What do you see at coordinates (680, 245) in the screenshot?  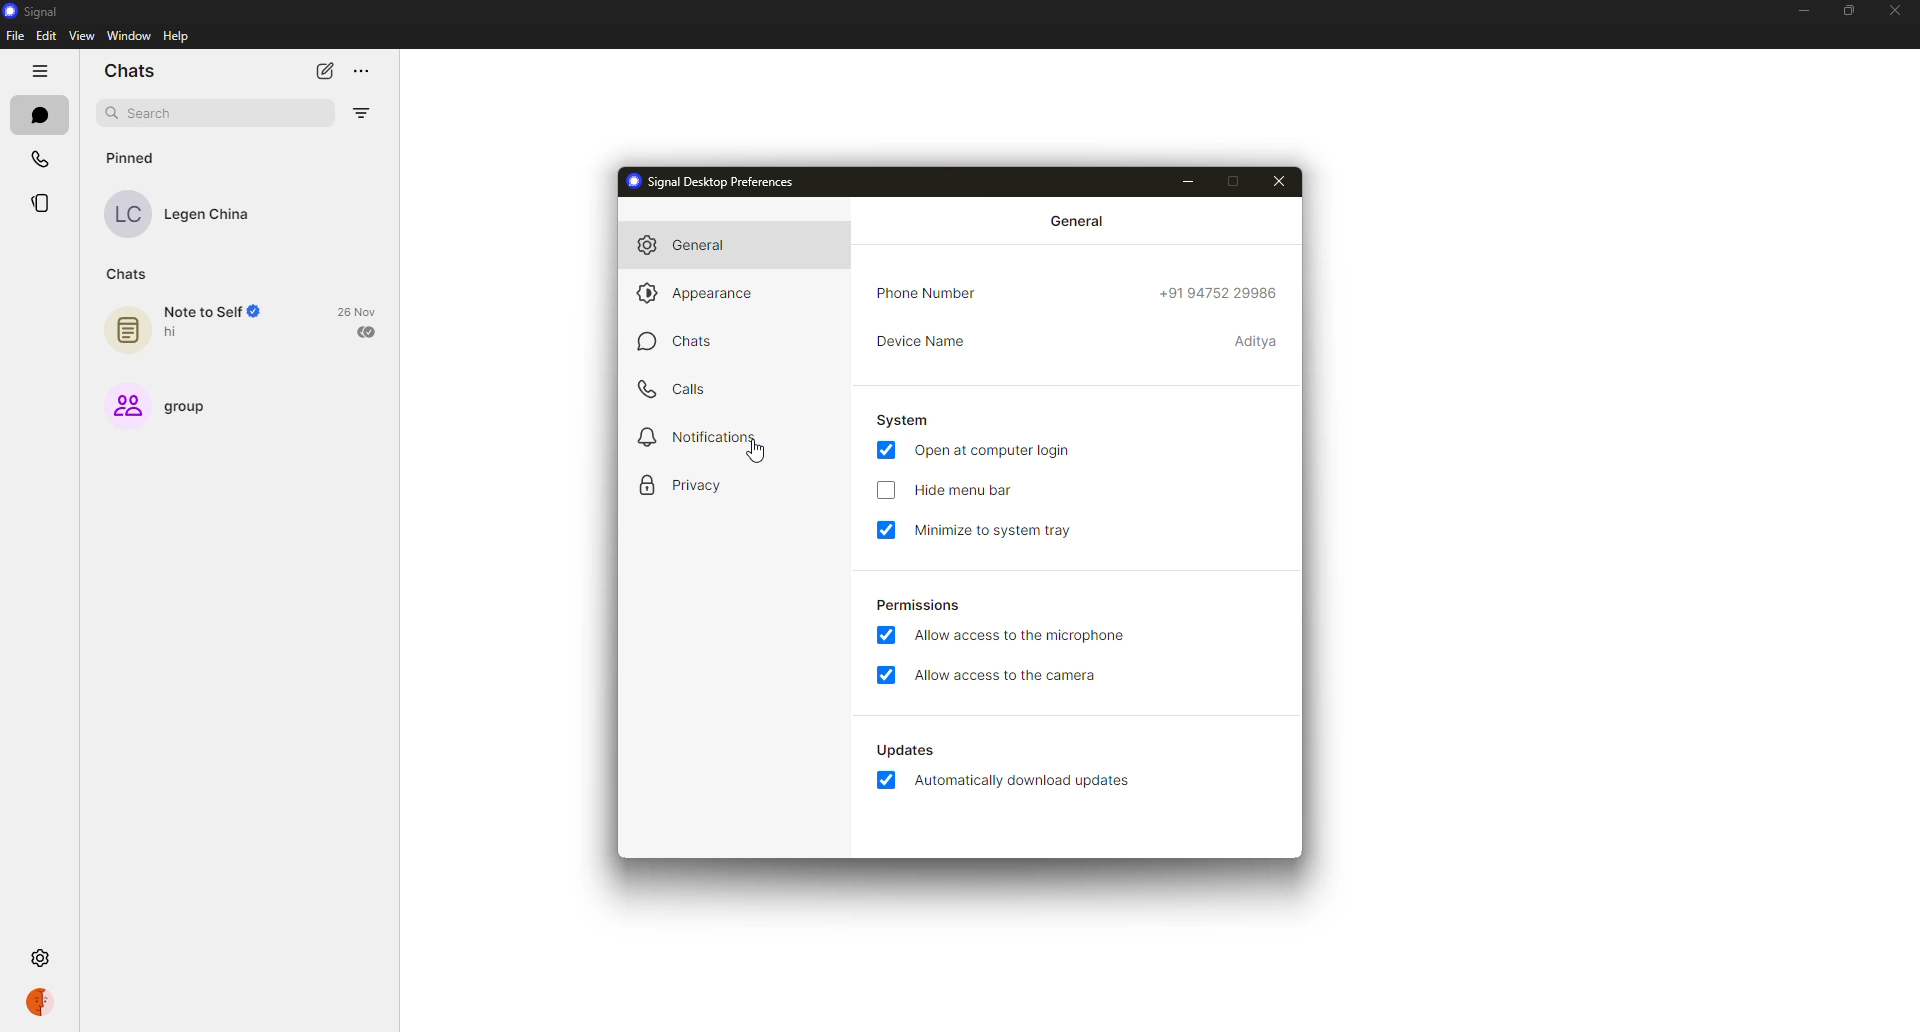 I see `general` at bounding box center [680, 245].